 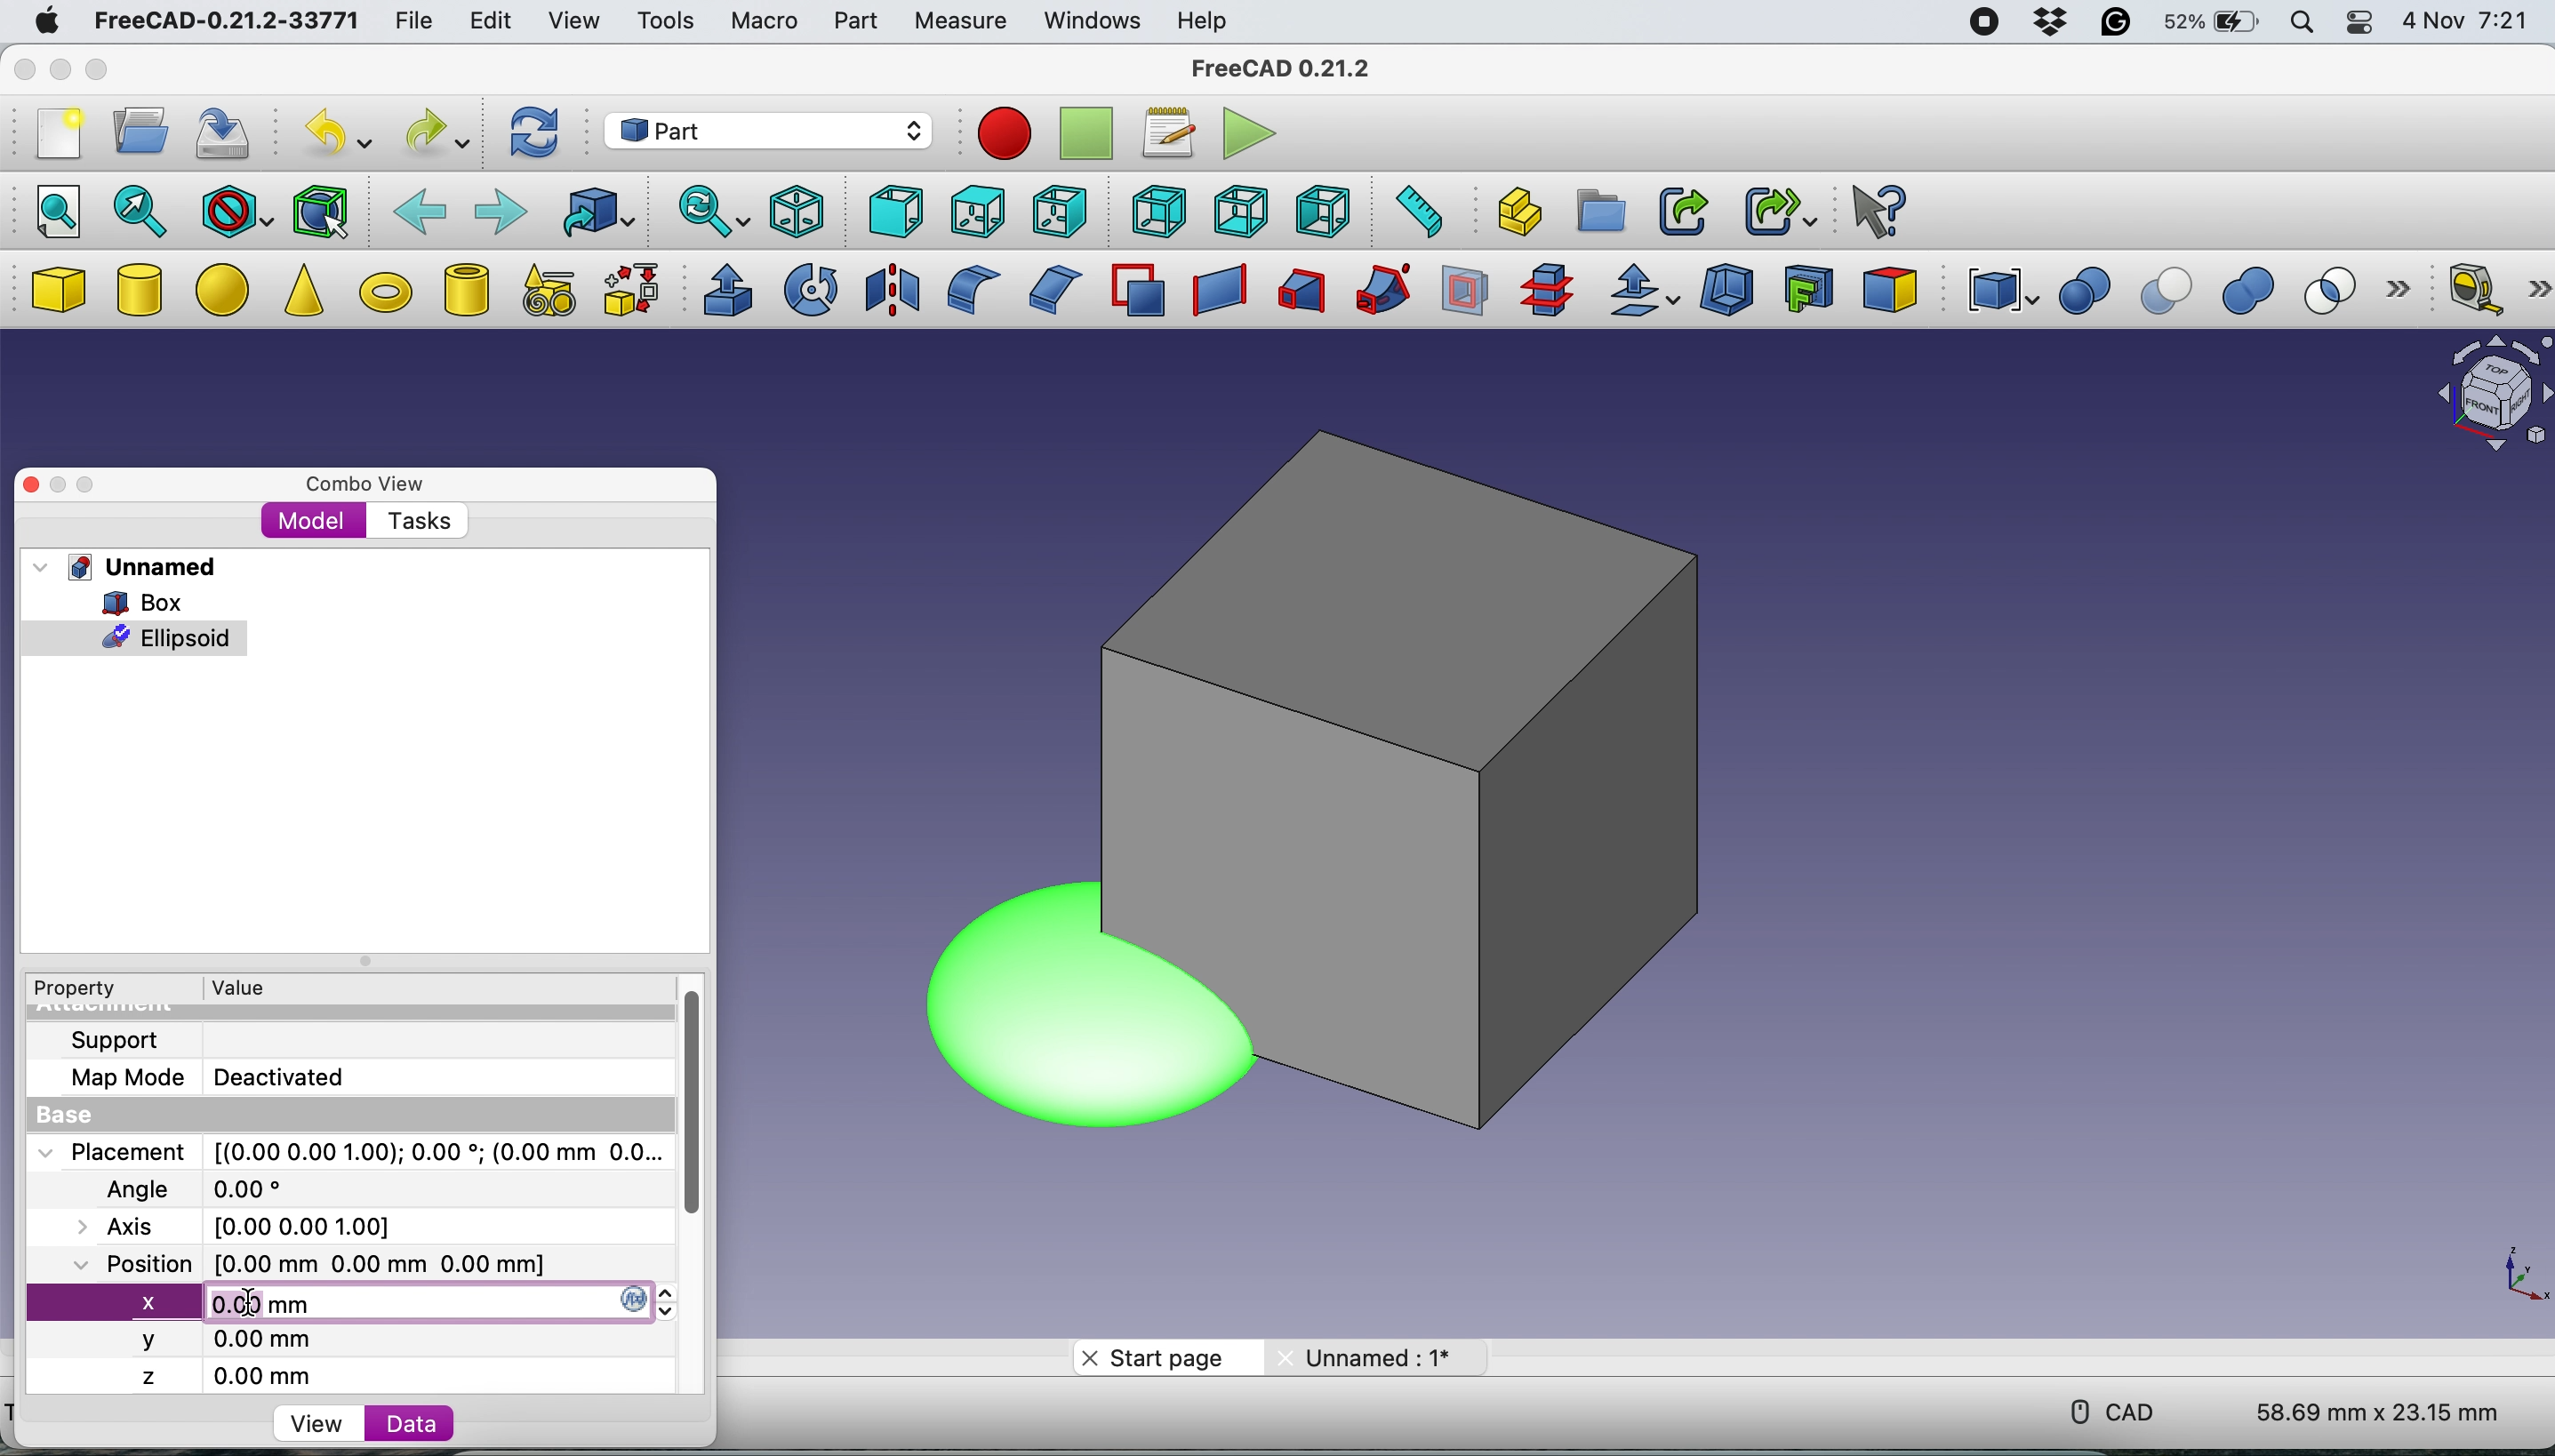 I want to click on cross section, so click(x=1547, y=291).